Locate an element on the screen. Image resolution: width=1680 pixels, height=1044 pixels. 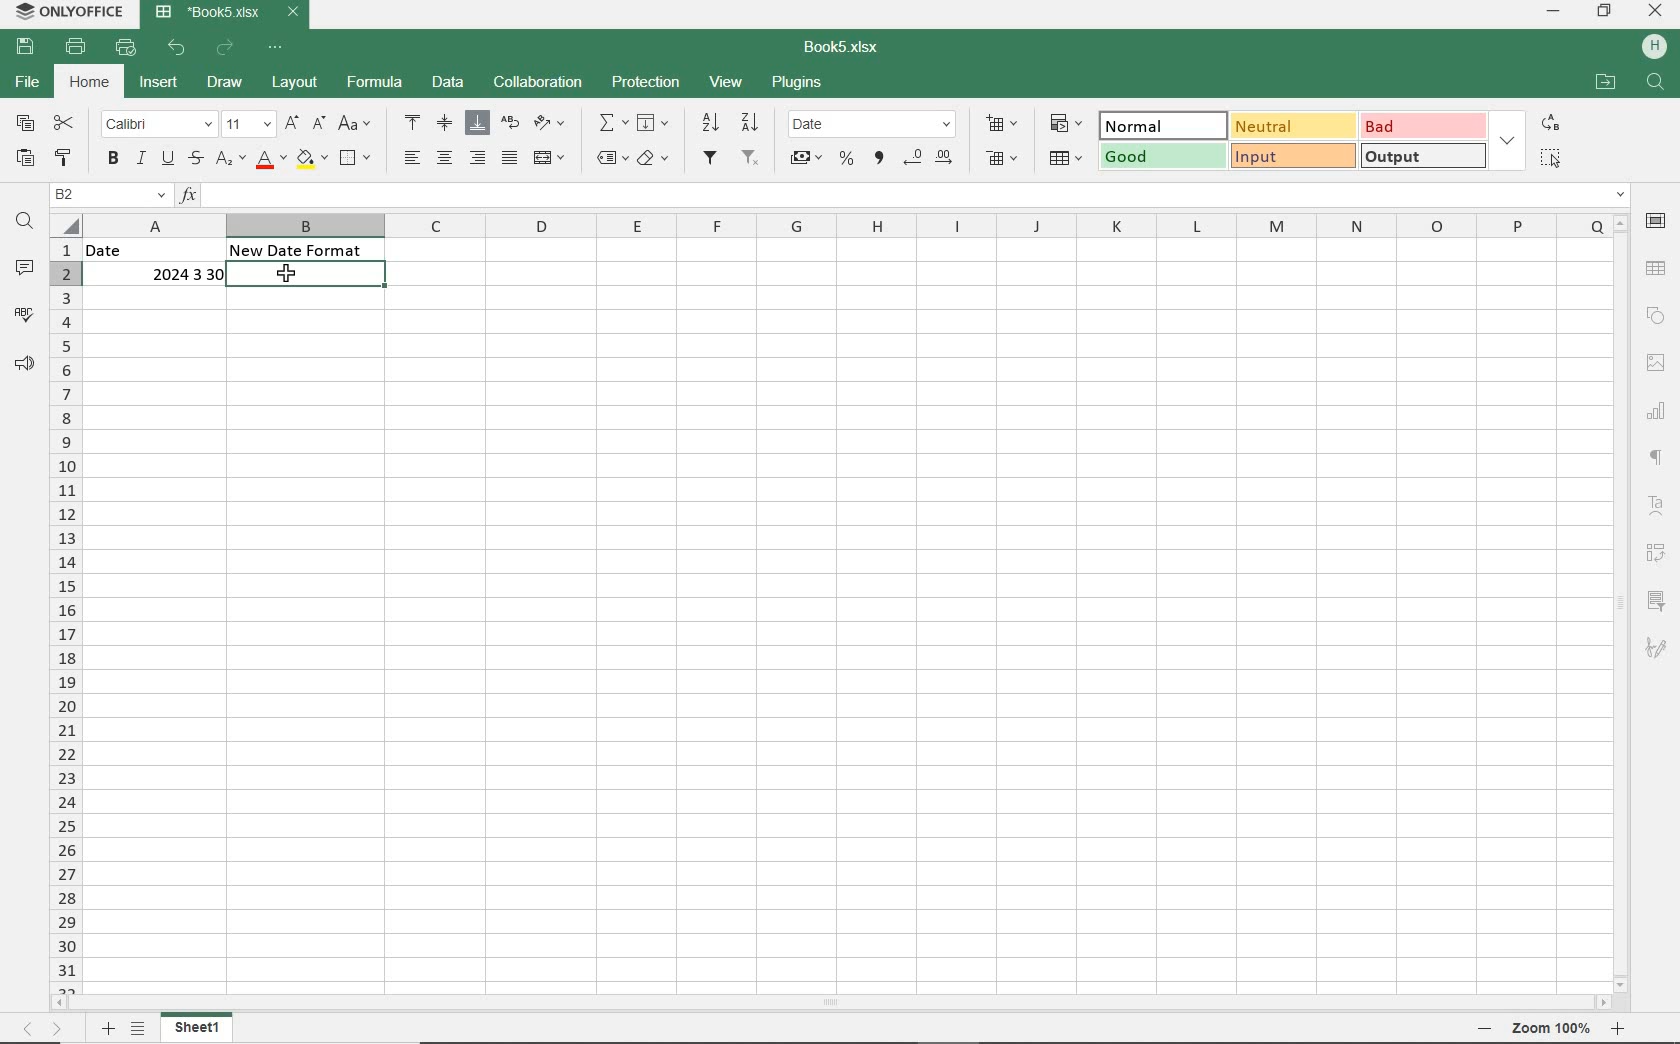
REPLACE is located at coordinates (1550, 124).